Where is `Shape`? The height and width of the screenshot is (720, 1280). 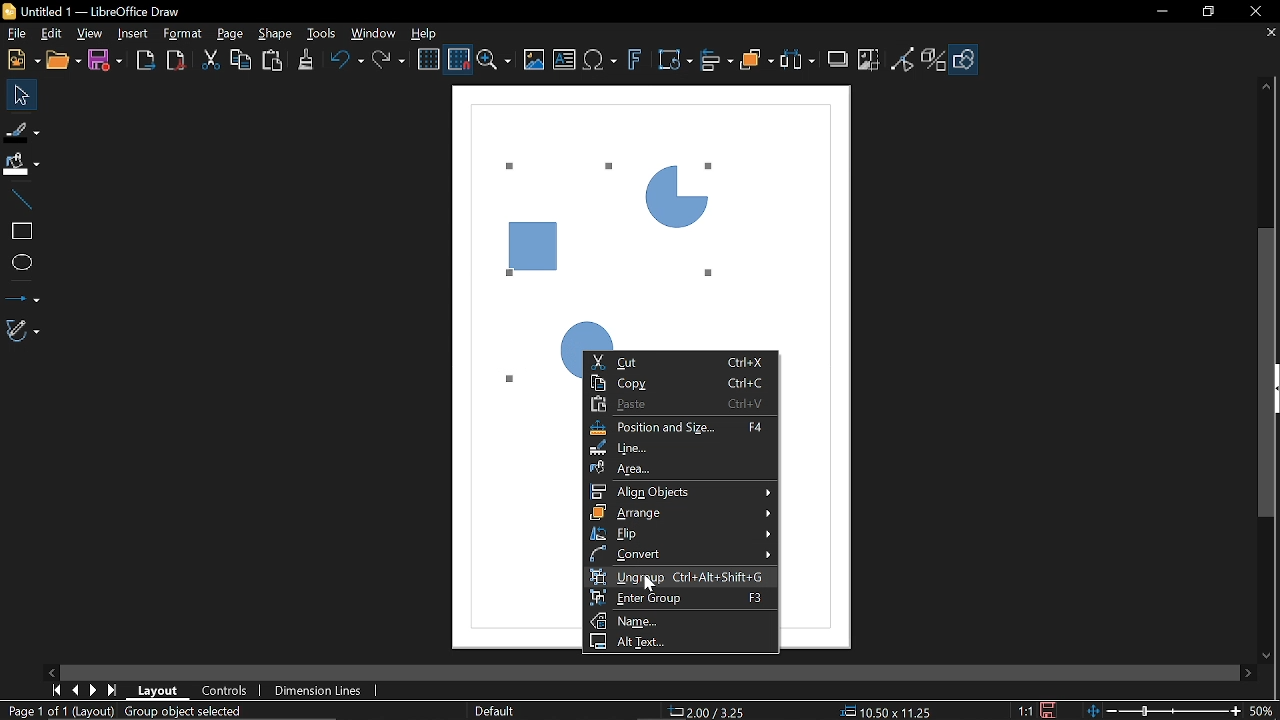
Shape is located at coordinates (274, 35).